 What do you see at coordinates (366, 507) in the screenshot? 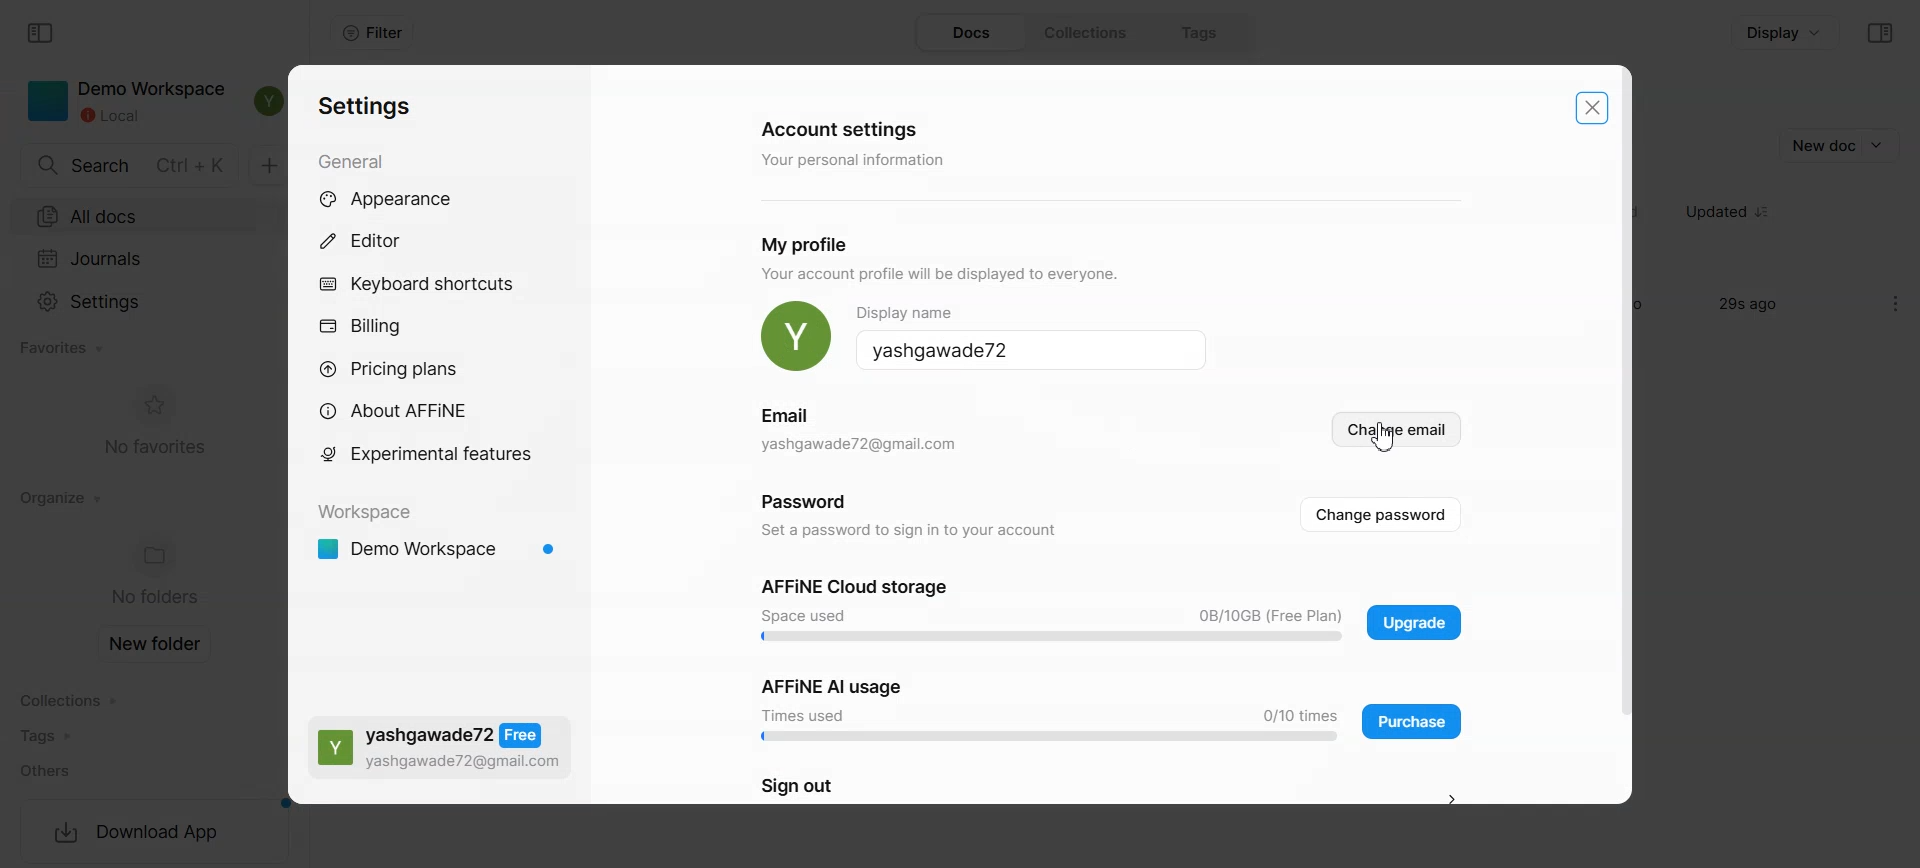
I see `workspace` at bounding box center [366, 507].